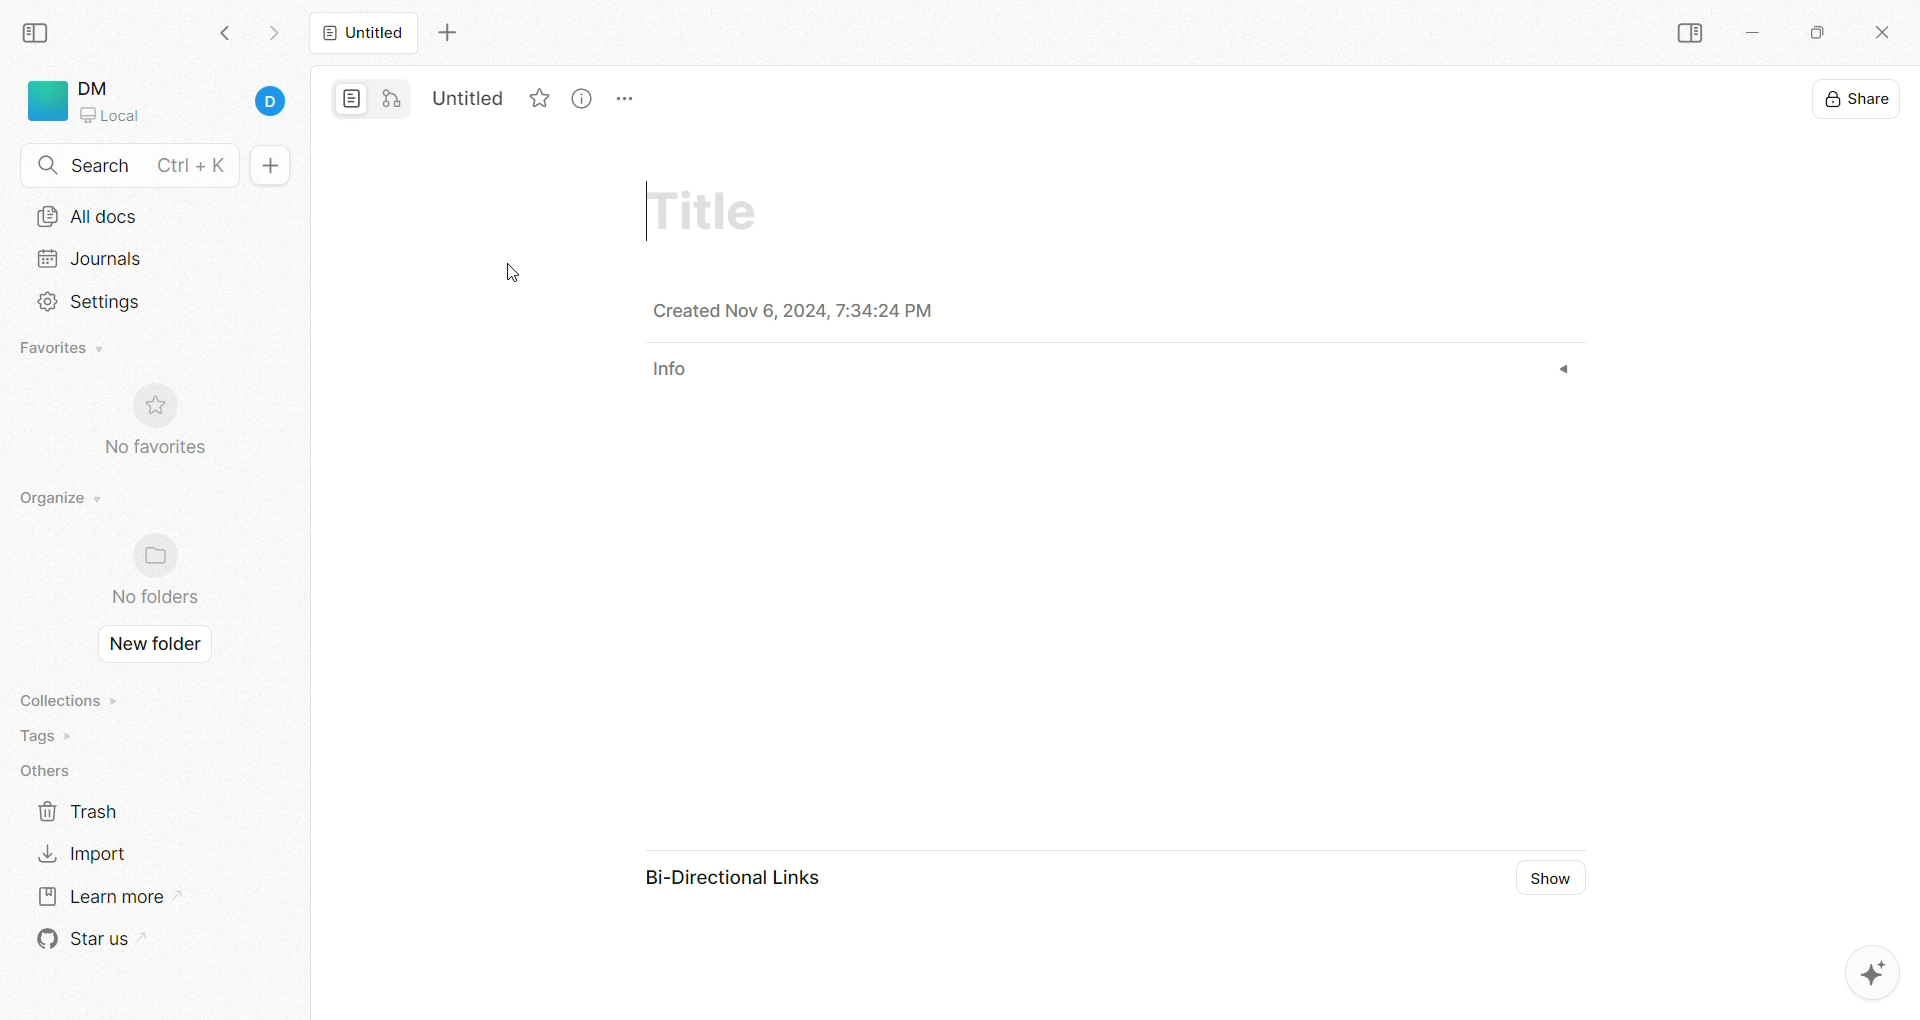 The width and height of the screenshot is (1920, 1020). I want to click on logo, so click(44, 101).